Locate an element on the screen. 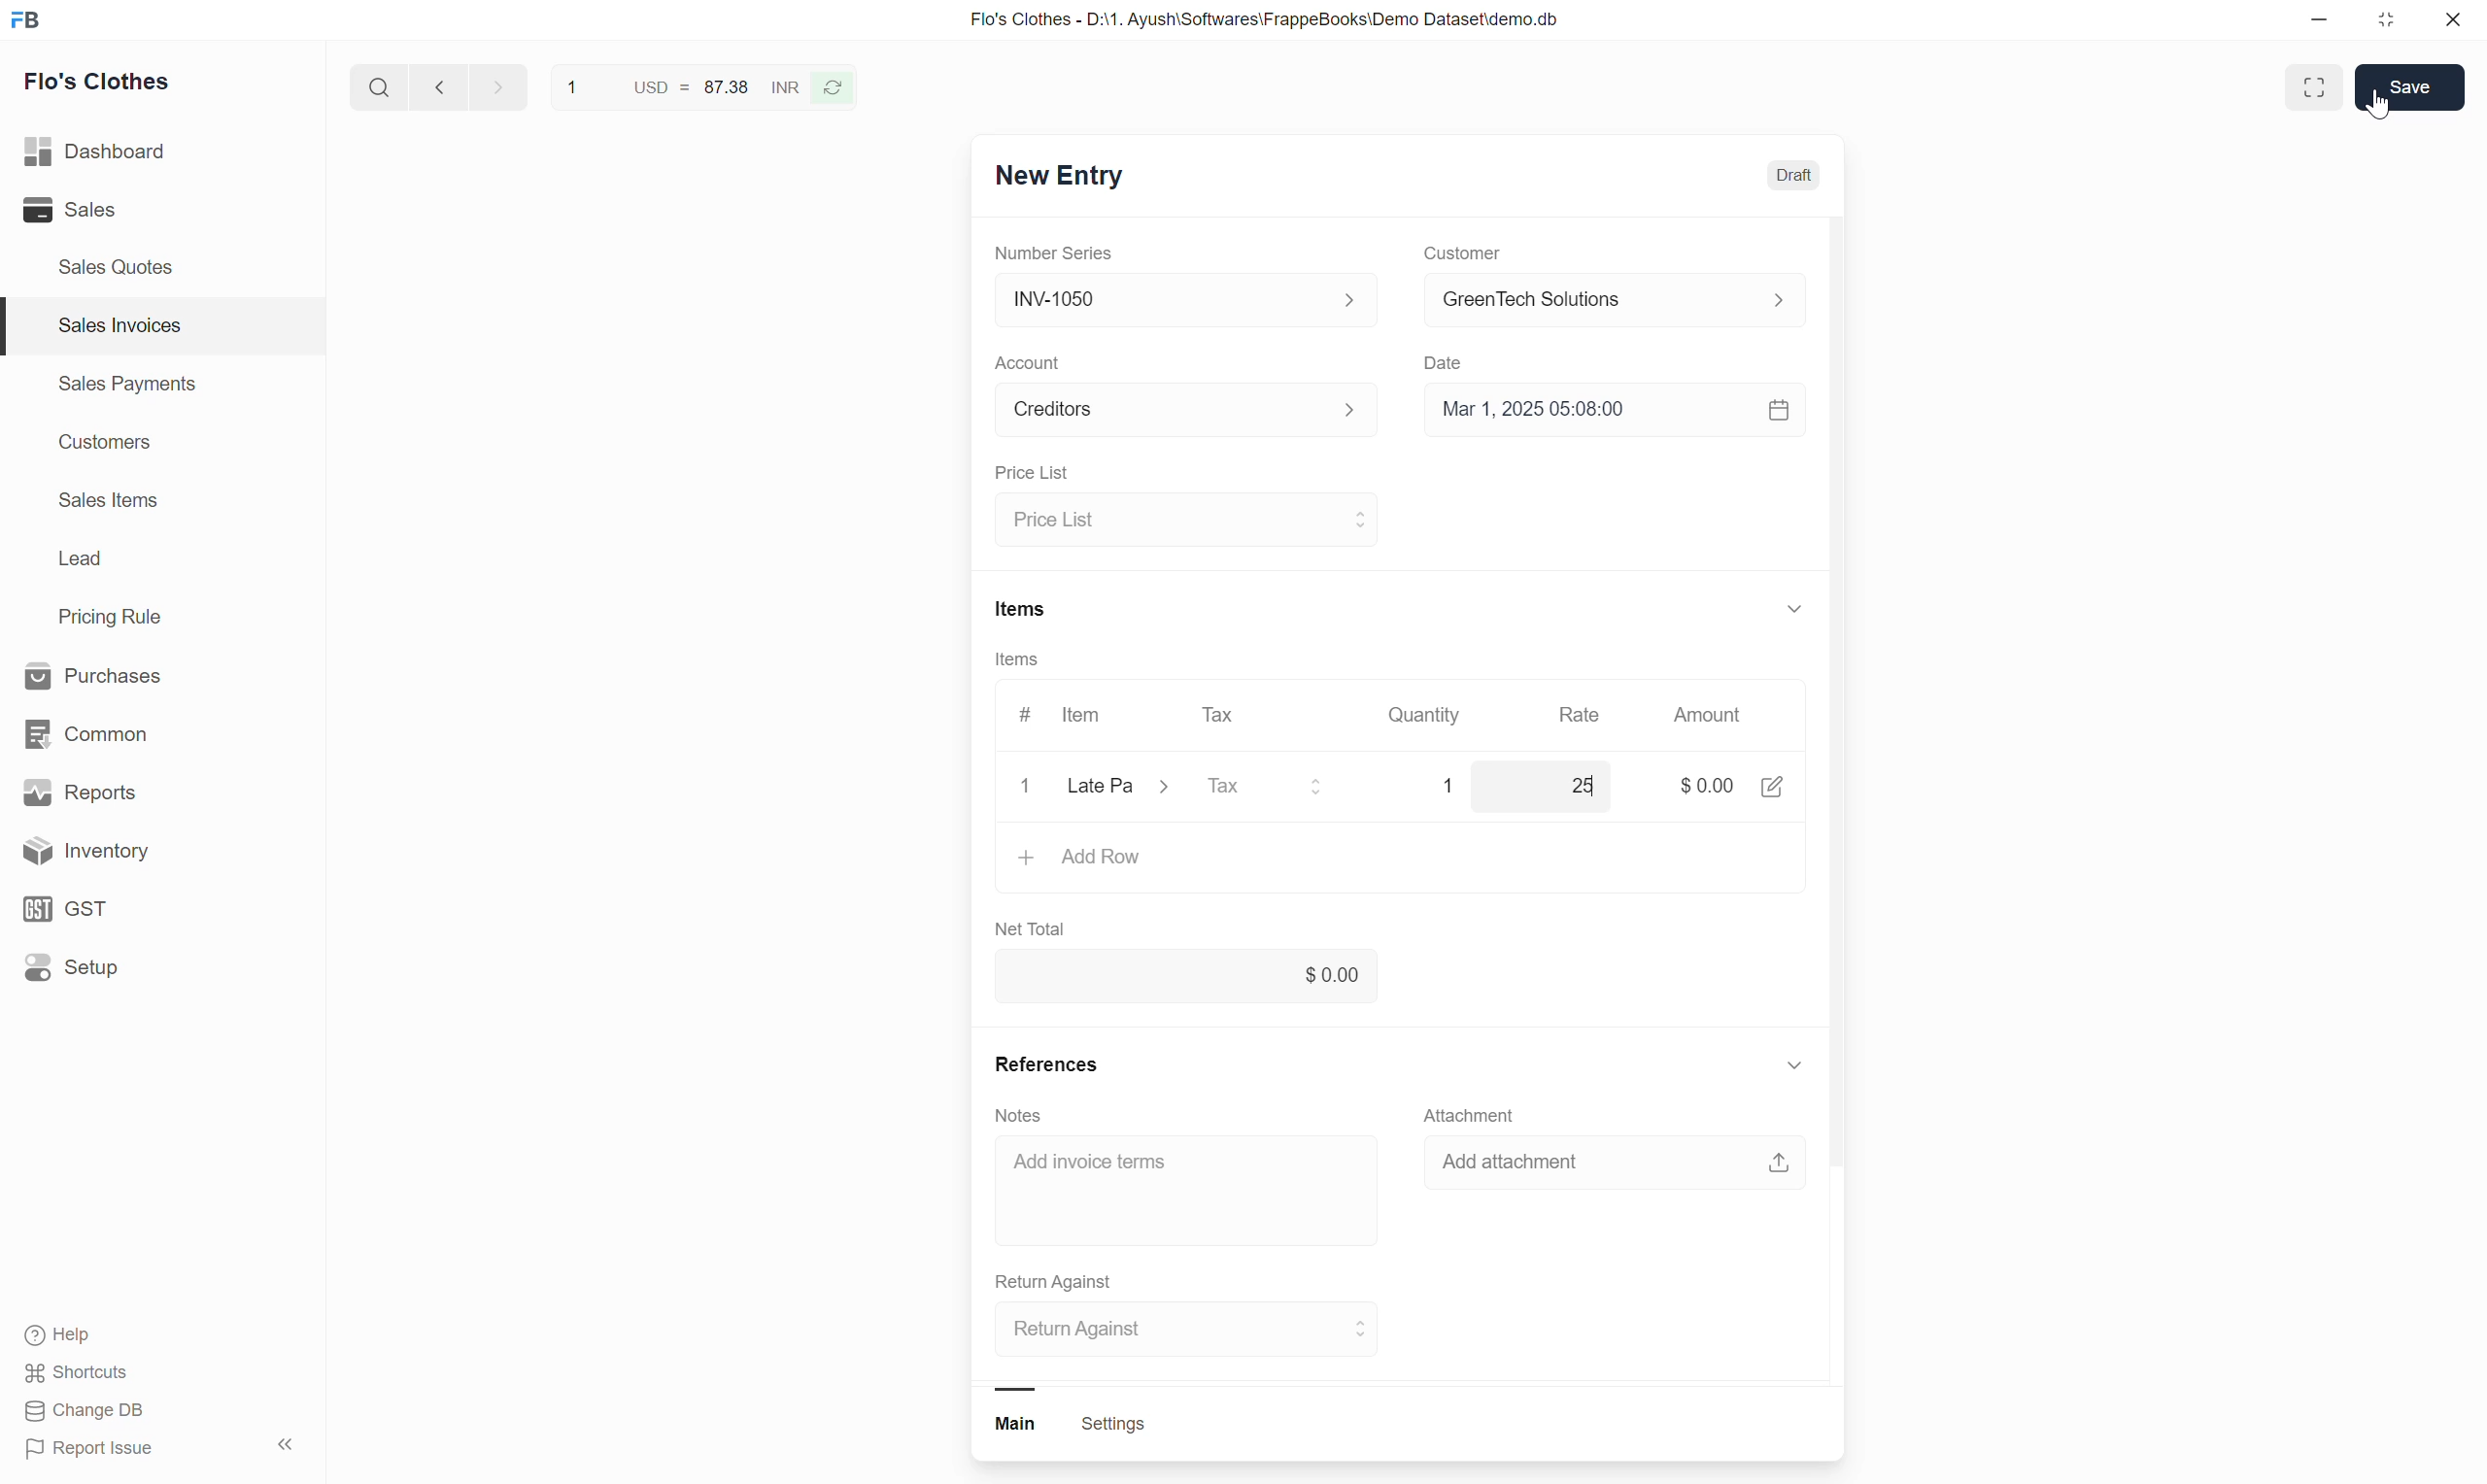 The width and height of the screenshot is (2487, 1484). Rate is located at coordinates (1582, 717).